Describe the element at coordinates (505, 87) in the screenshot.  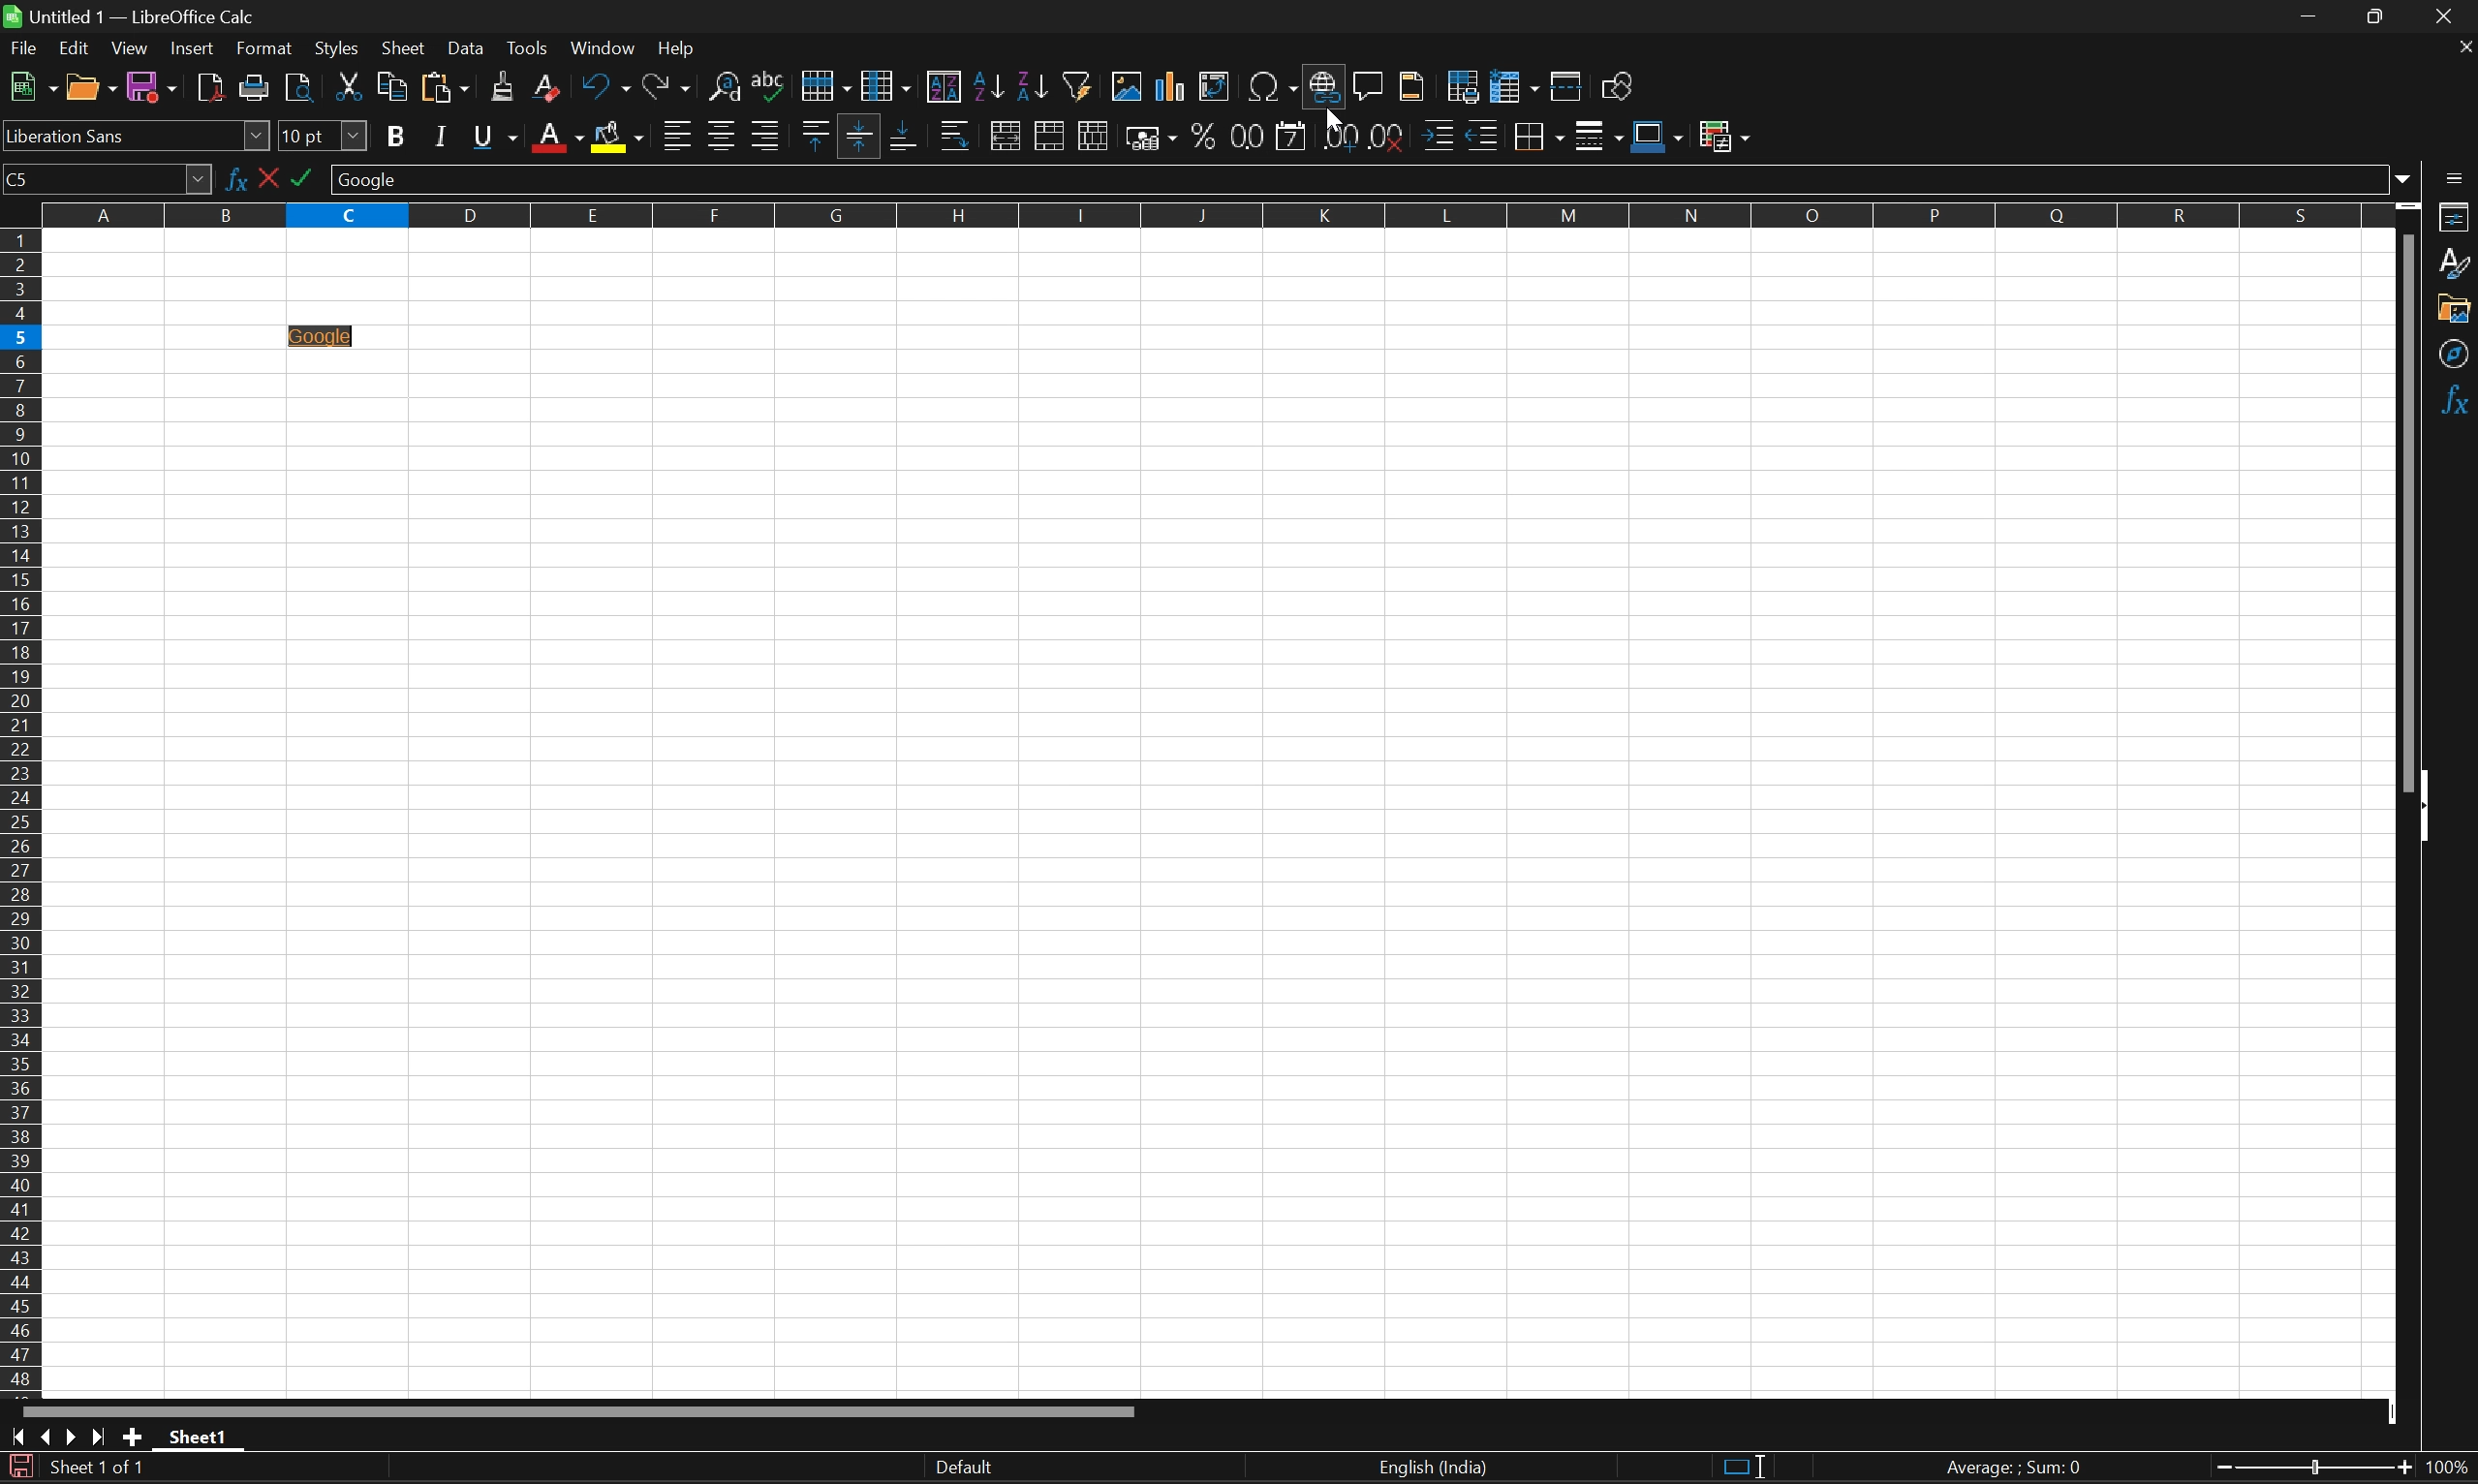
I see `Clone formatting` at that location.